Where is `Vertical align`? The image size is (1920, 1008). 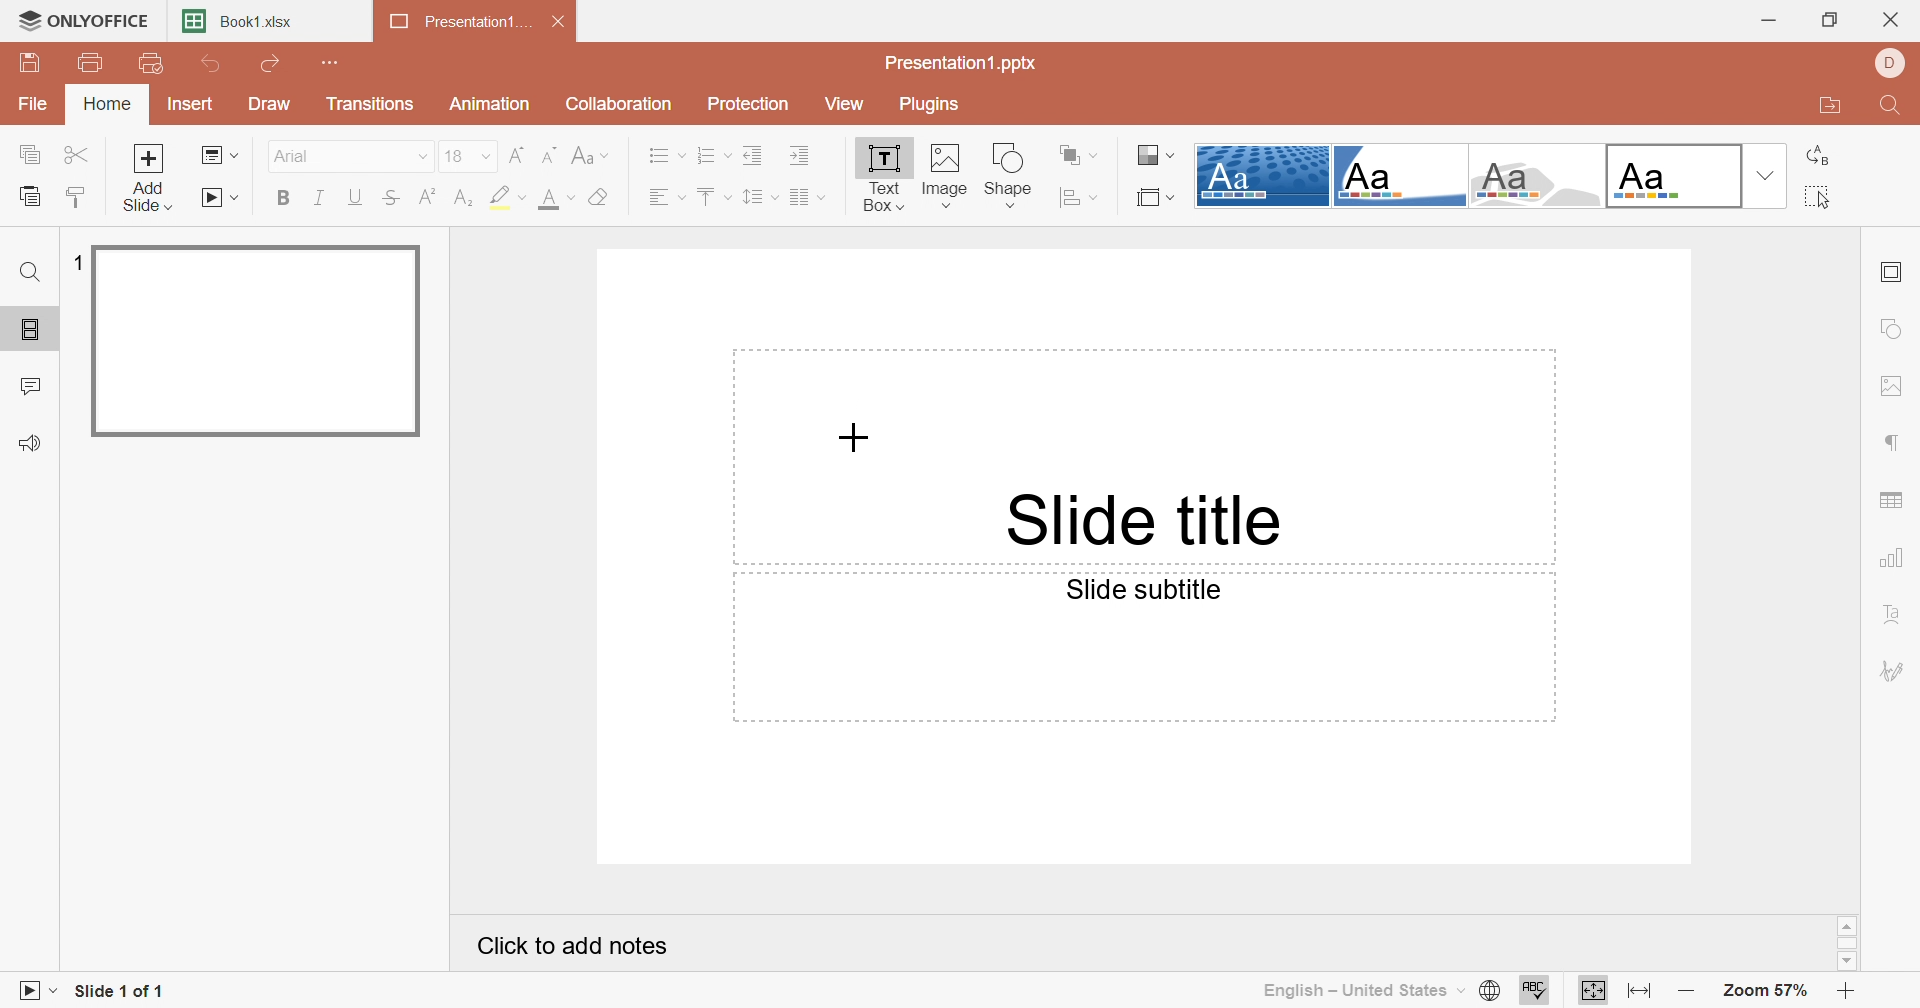 Vertical align is located at coordinates (712, 192).